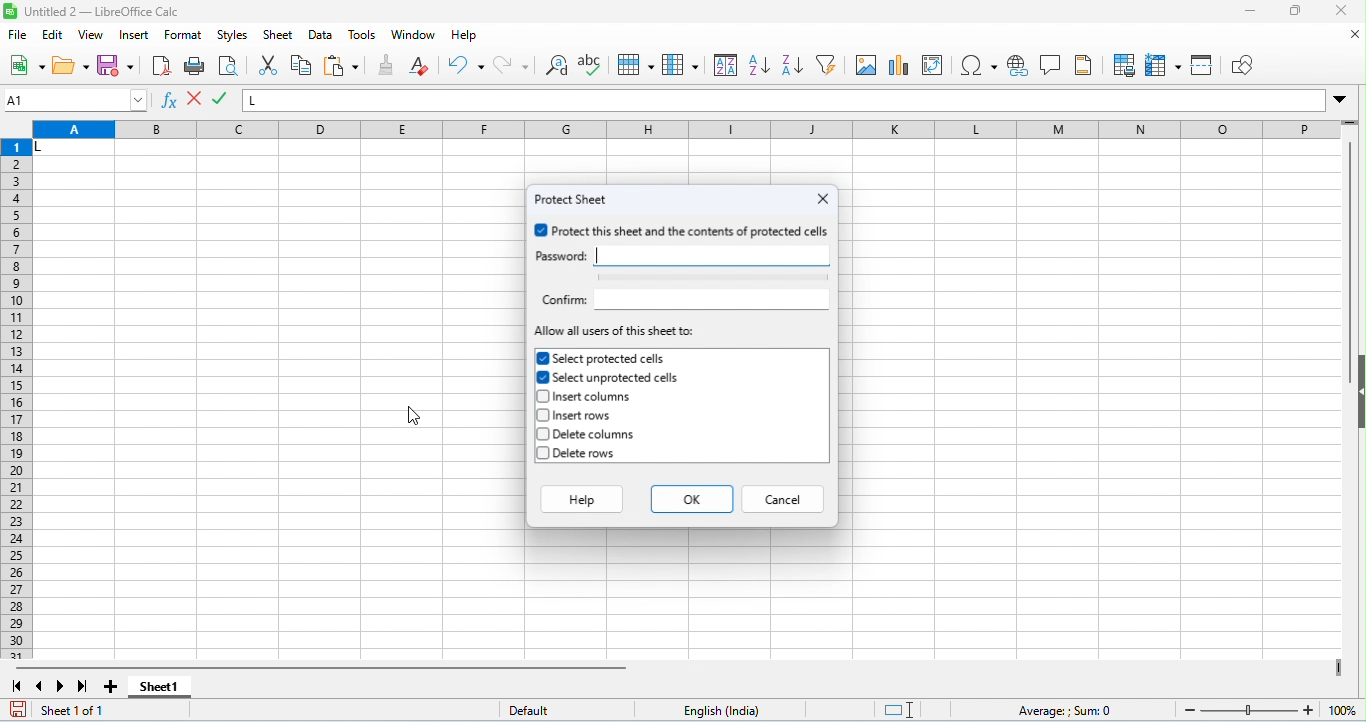 The width and height of the screenshot is (1366, 722). Describe the element at coordinates (1294, 13) in the screenshot. I see `maximize` at that location.